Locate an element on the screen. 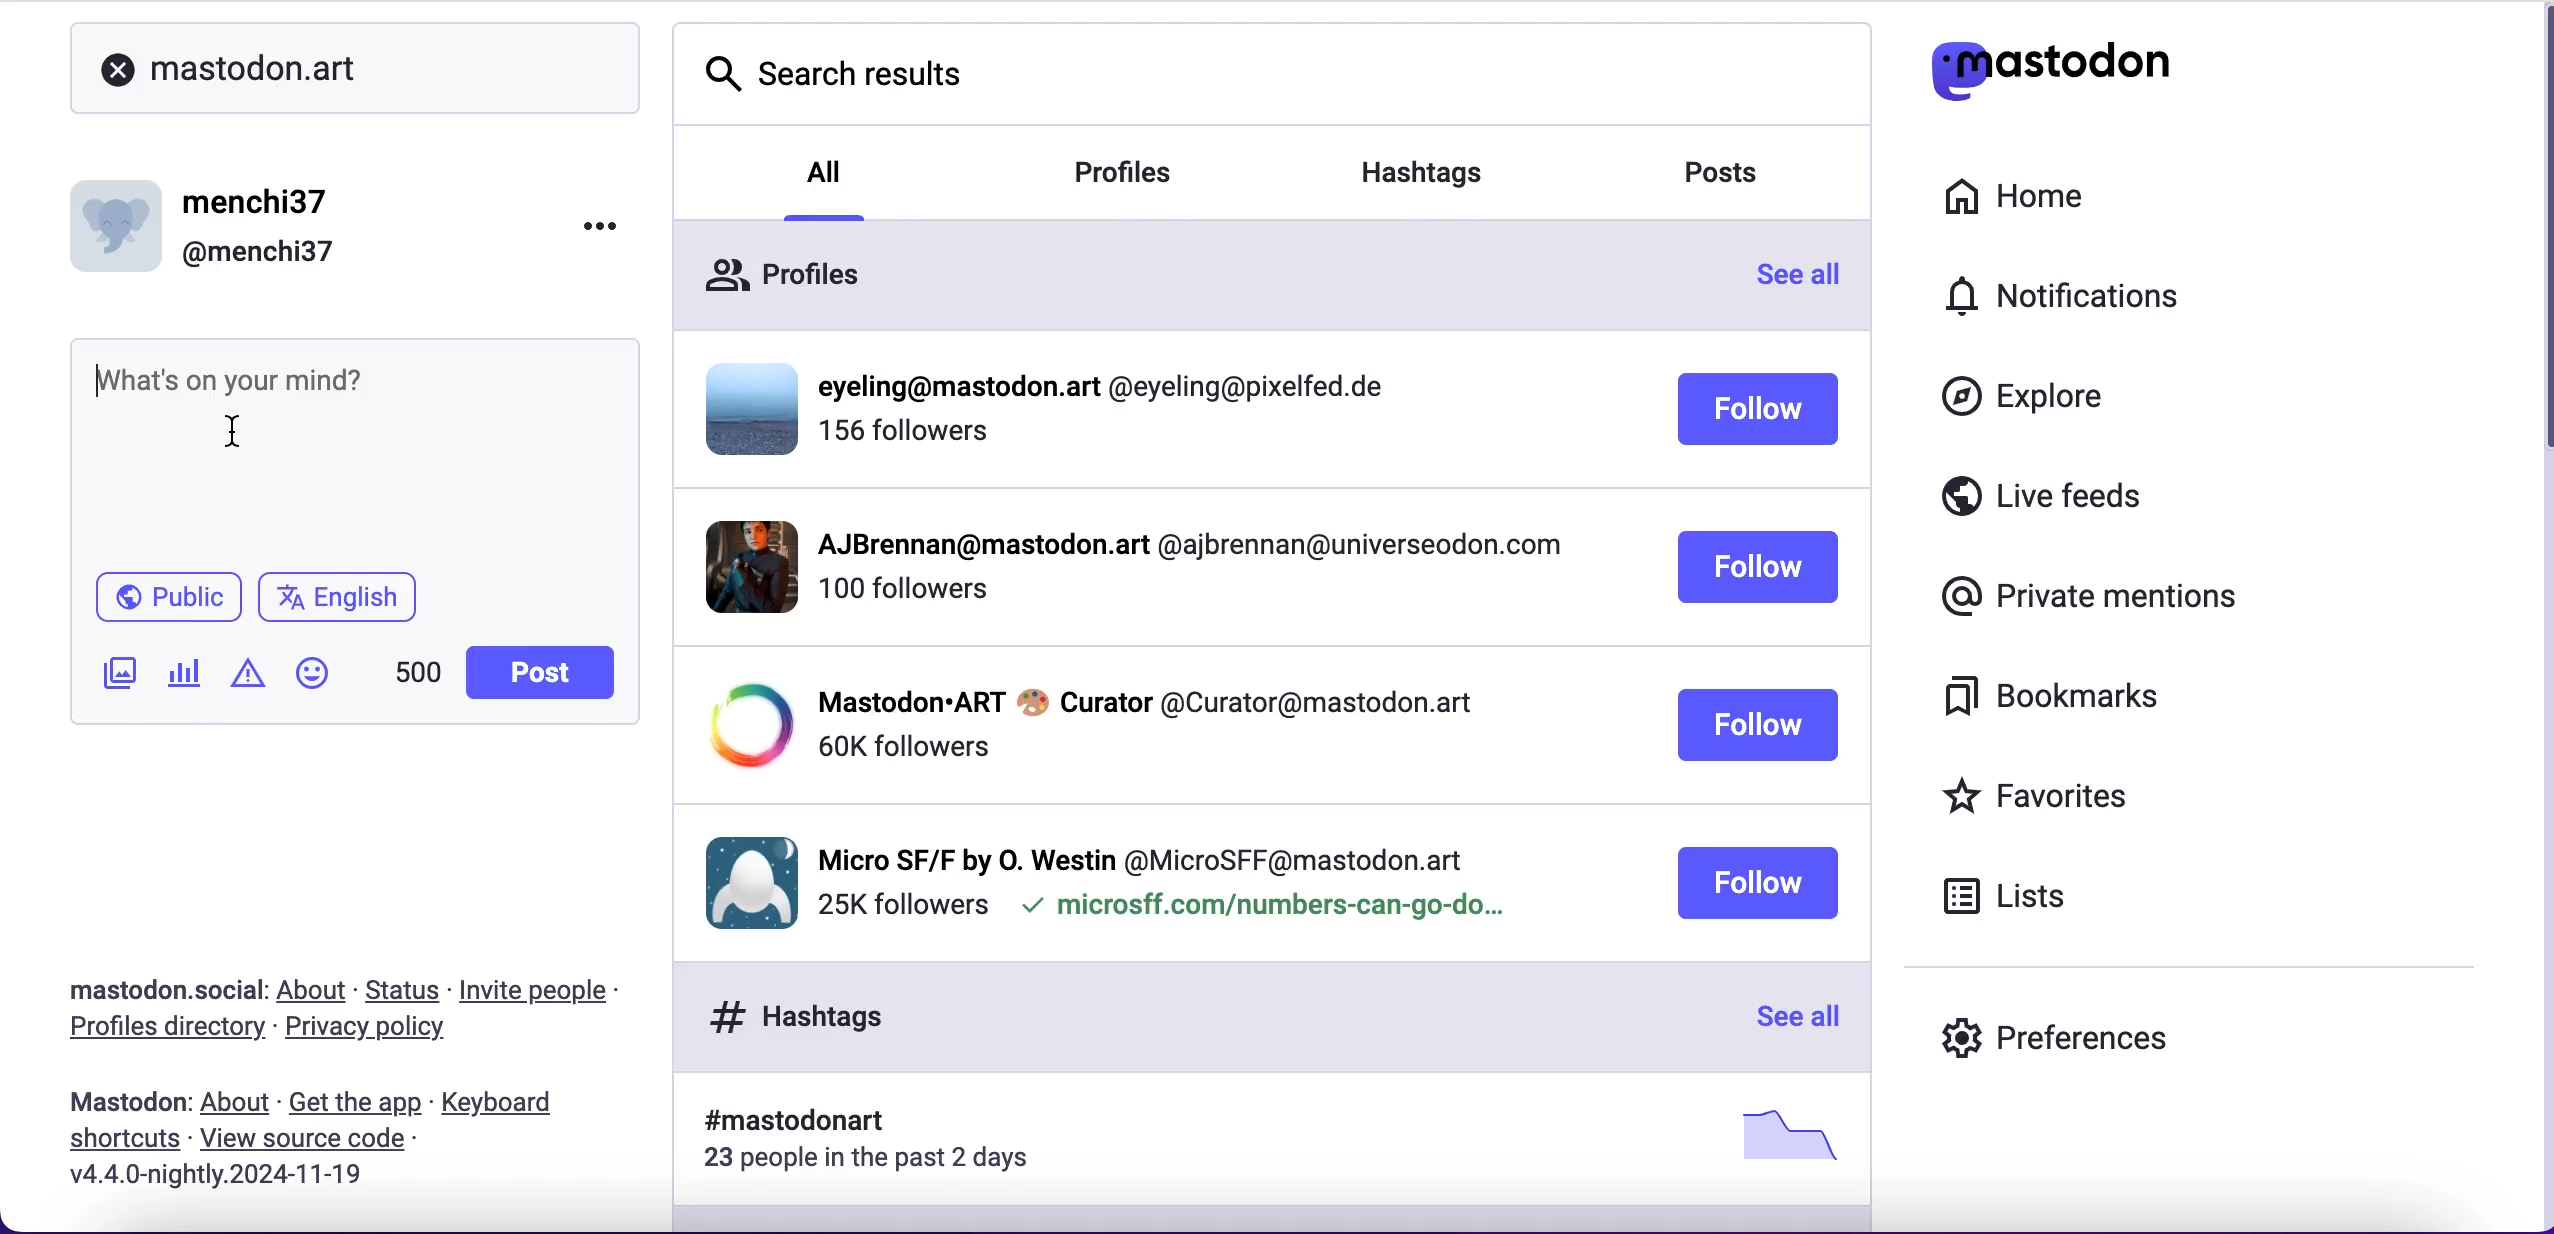  typing cursor is located at coordinates (106, 385).